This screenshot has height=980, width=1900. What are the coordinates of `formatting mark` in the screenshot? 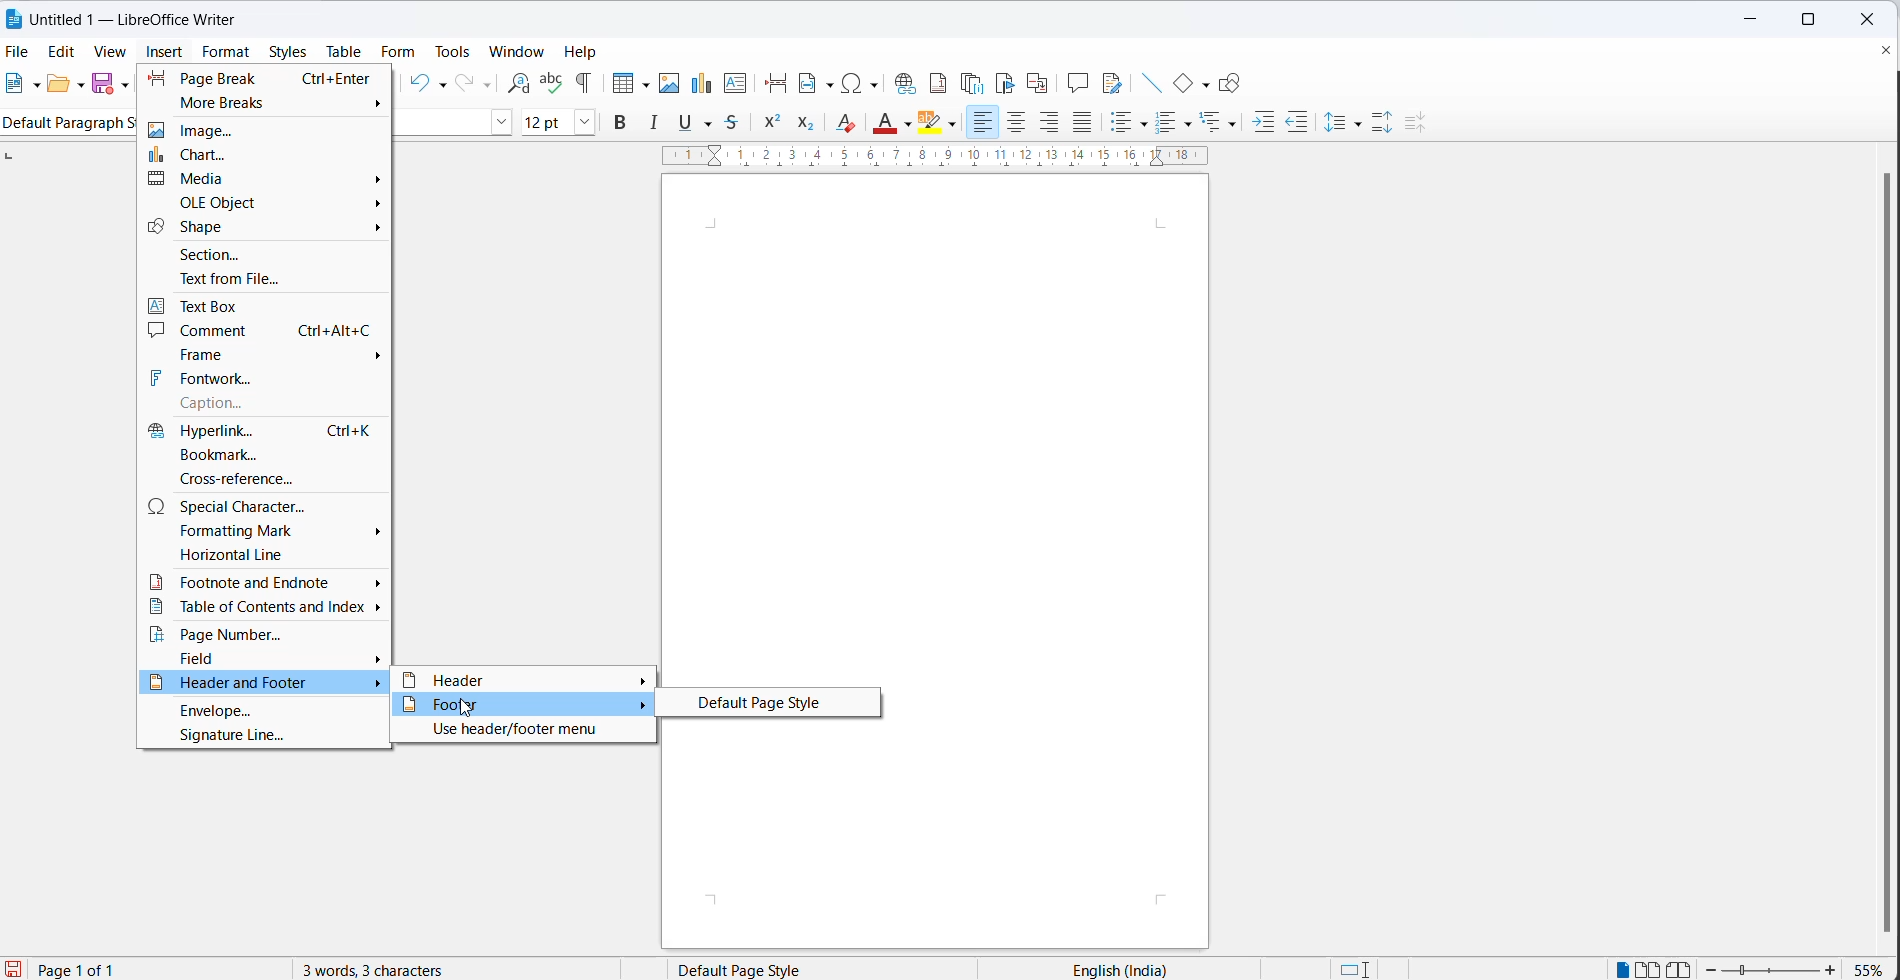 It's located at (261, 532).